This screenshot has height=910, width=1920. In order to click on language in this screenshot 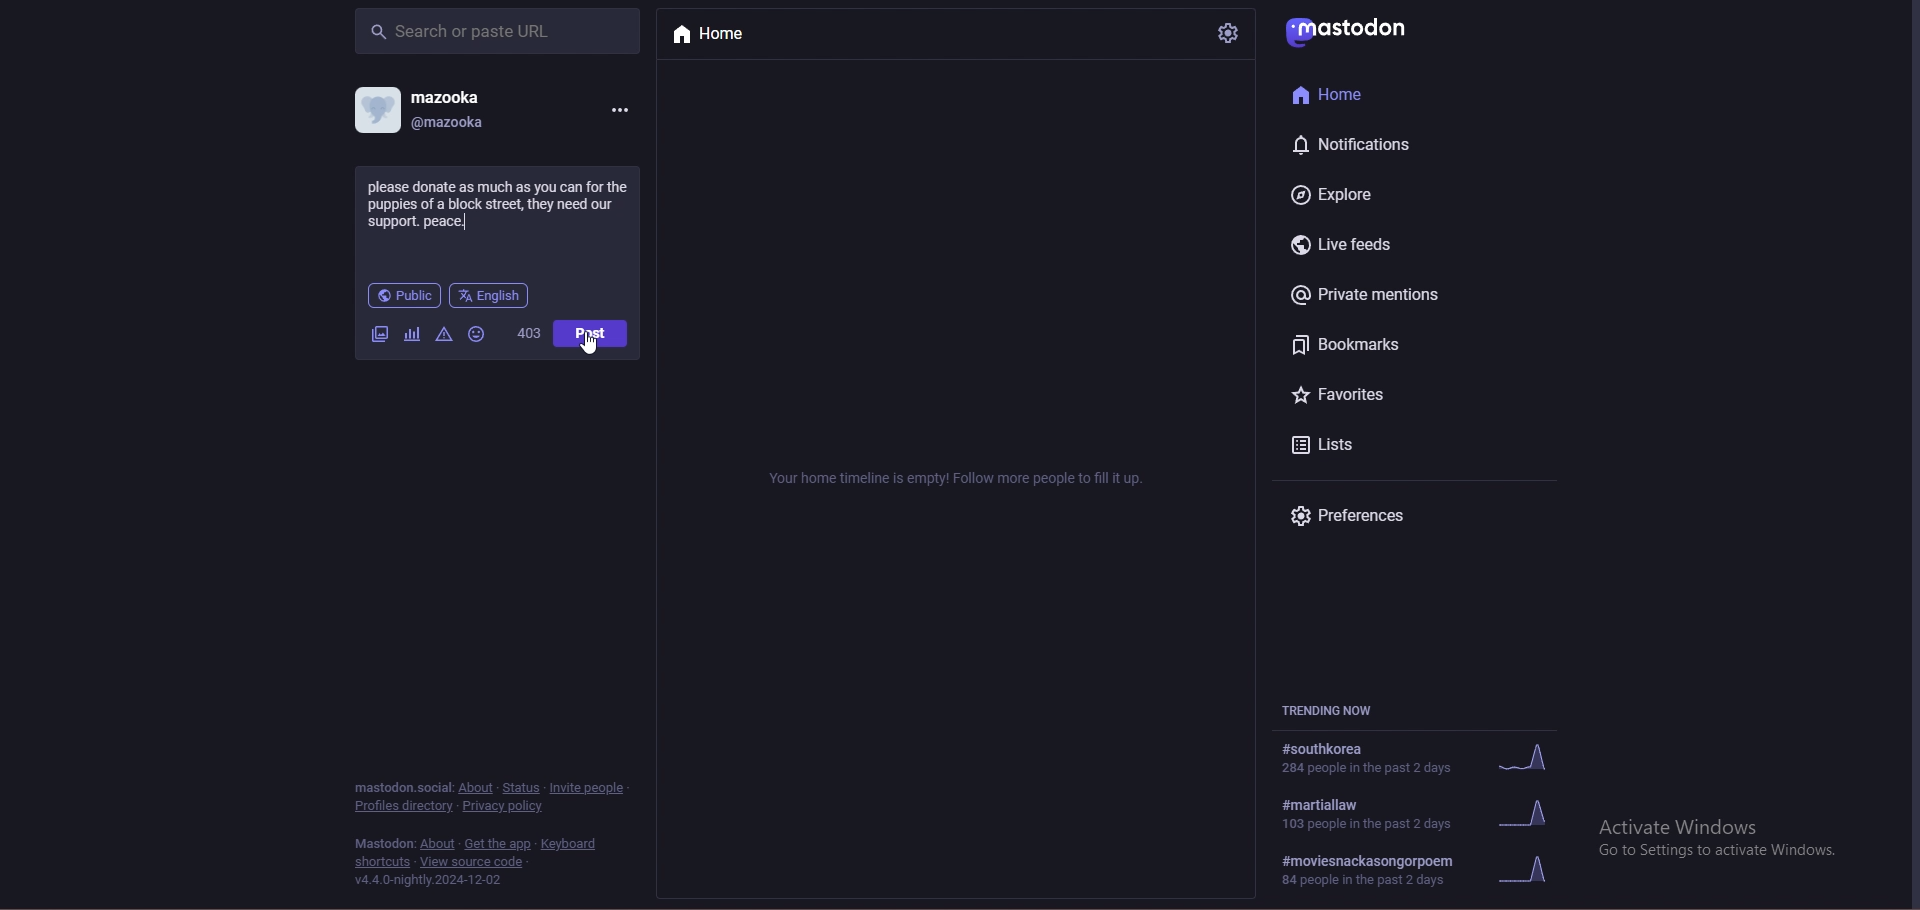, I will do `click(491, 296)`.